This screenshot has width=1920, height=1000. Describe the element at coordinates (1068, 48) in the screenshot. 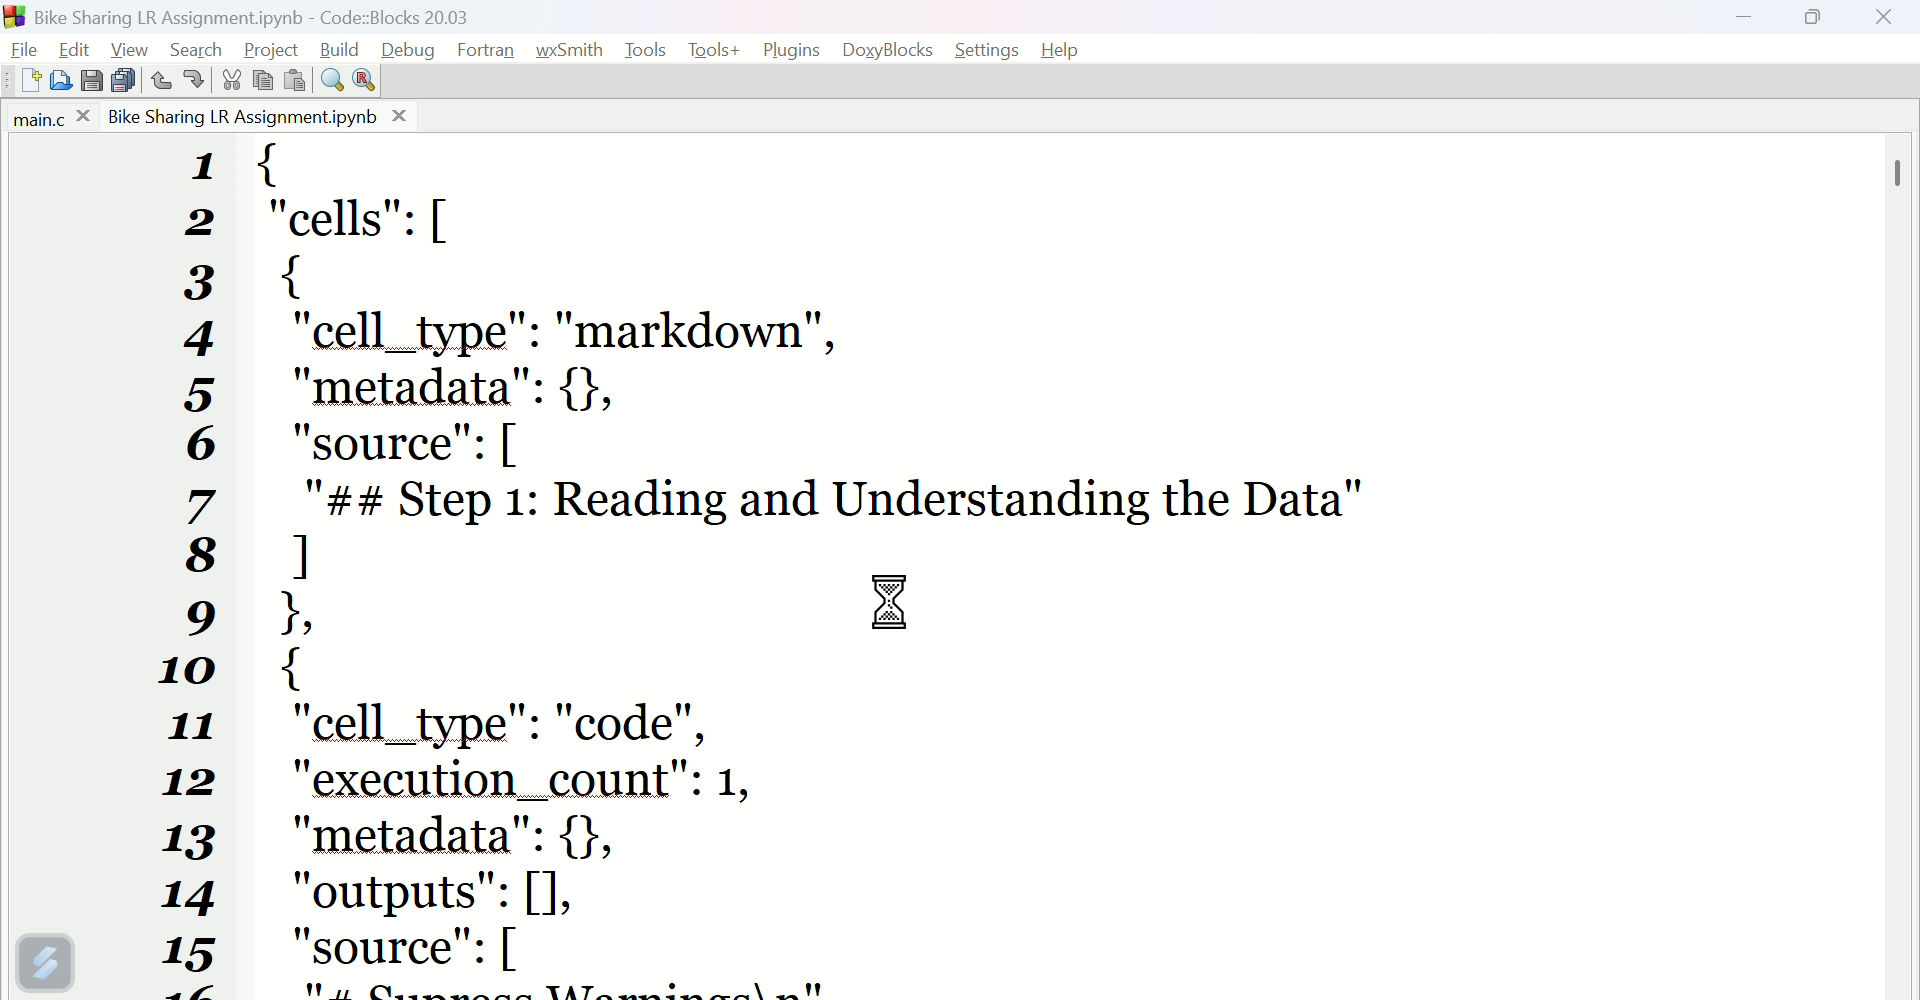

I see `help` at that location.